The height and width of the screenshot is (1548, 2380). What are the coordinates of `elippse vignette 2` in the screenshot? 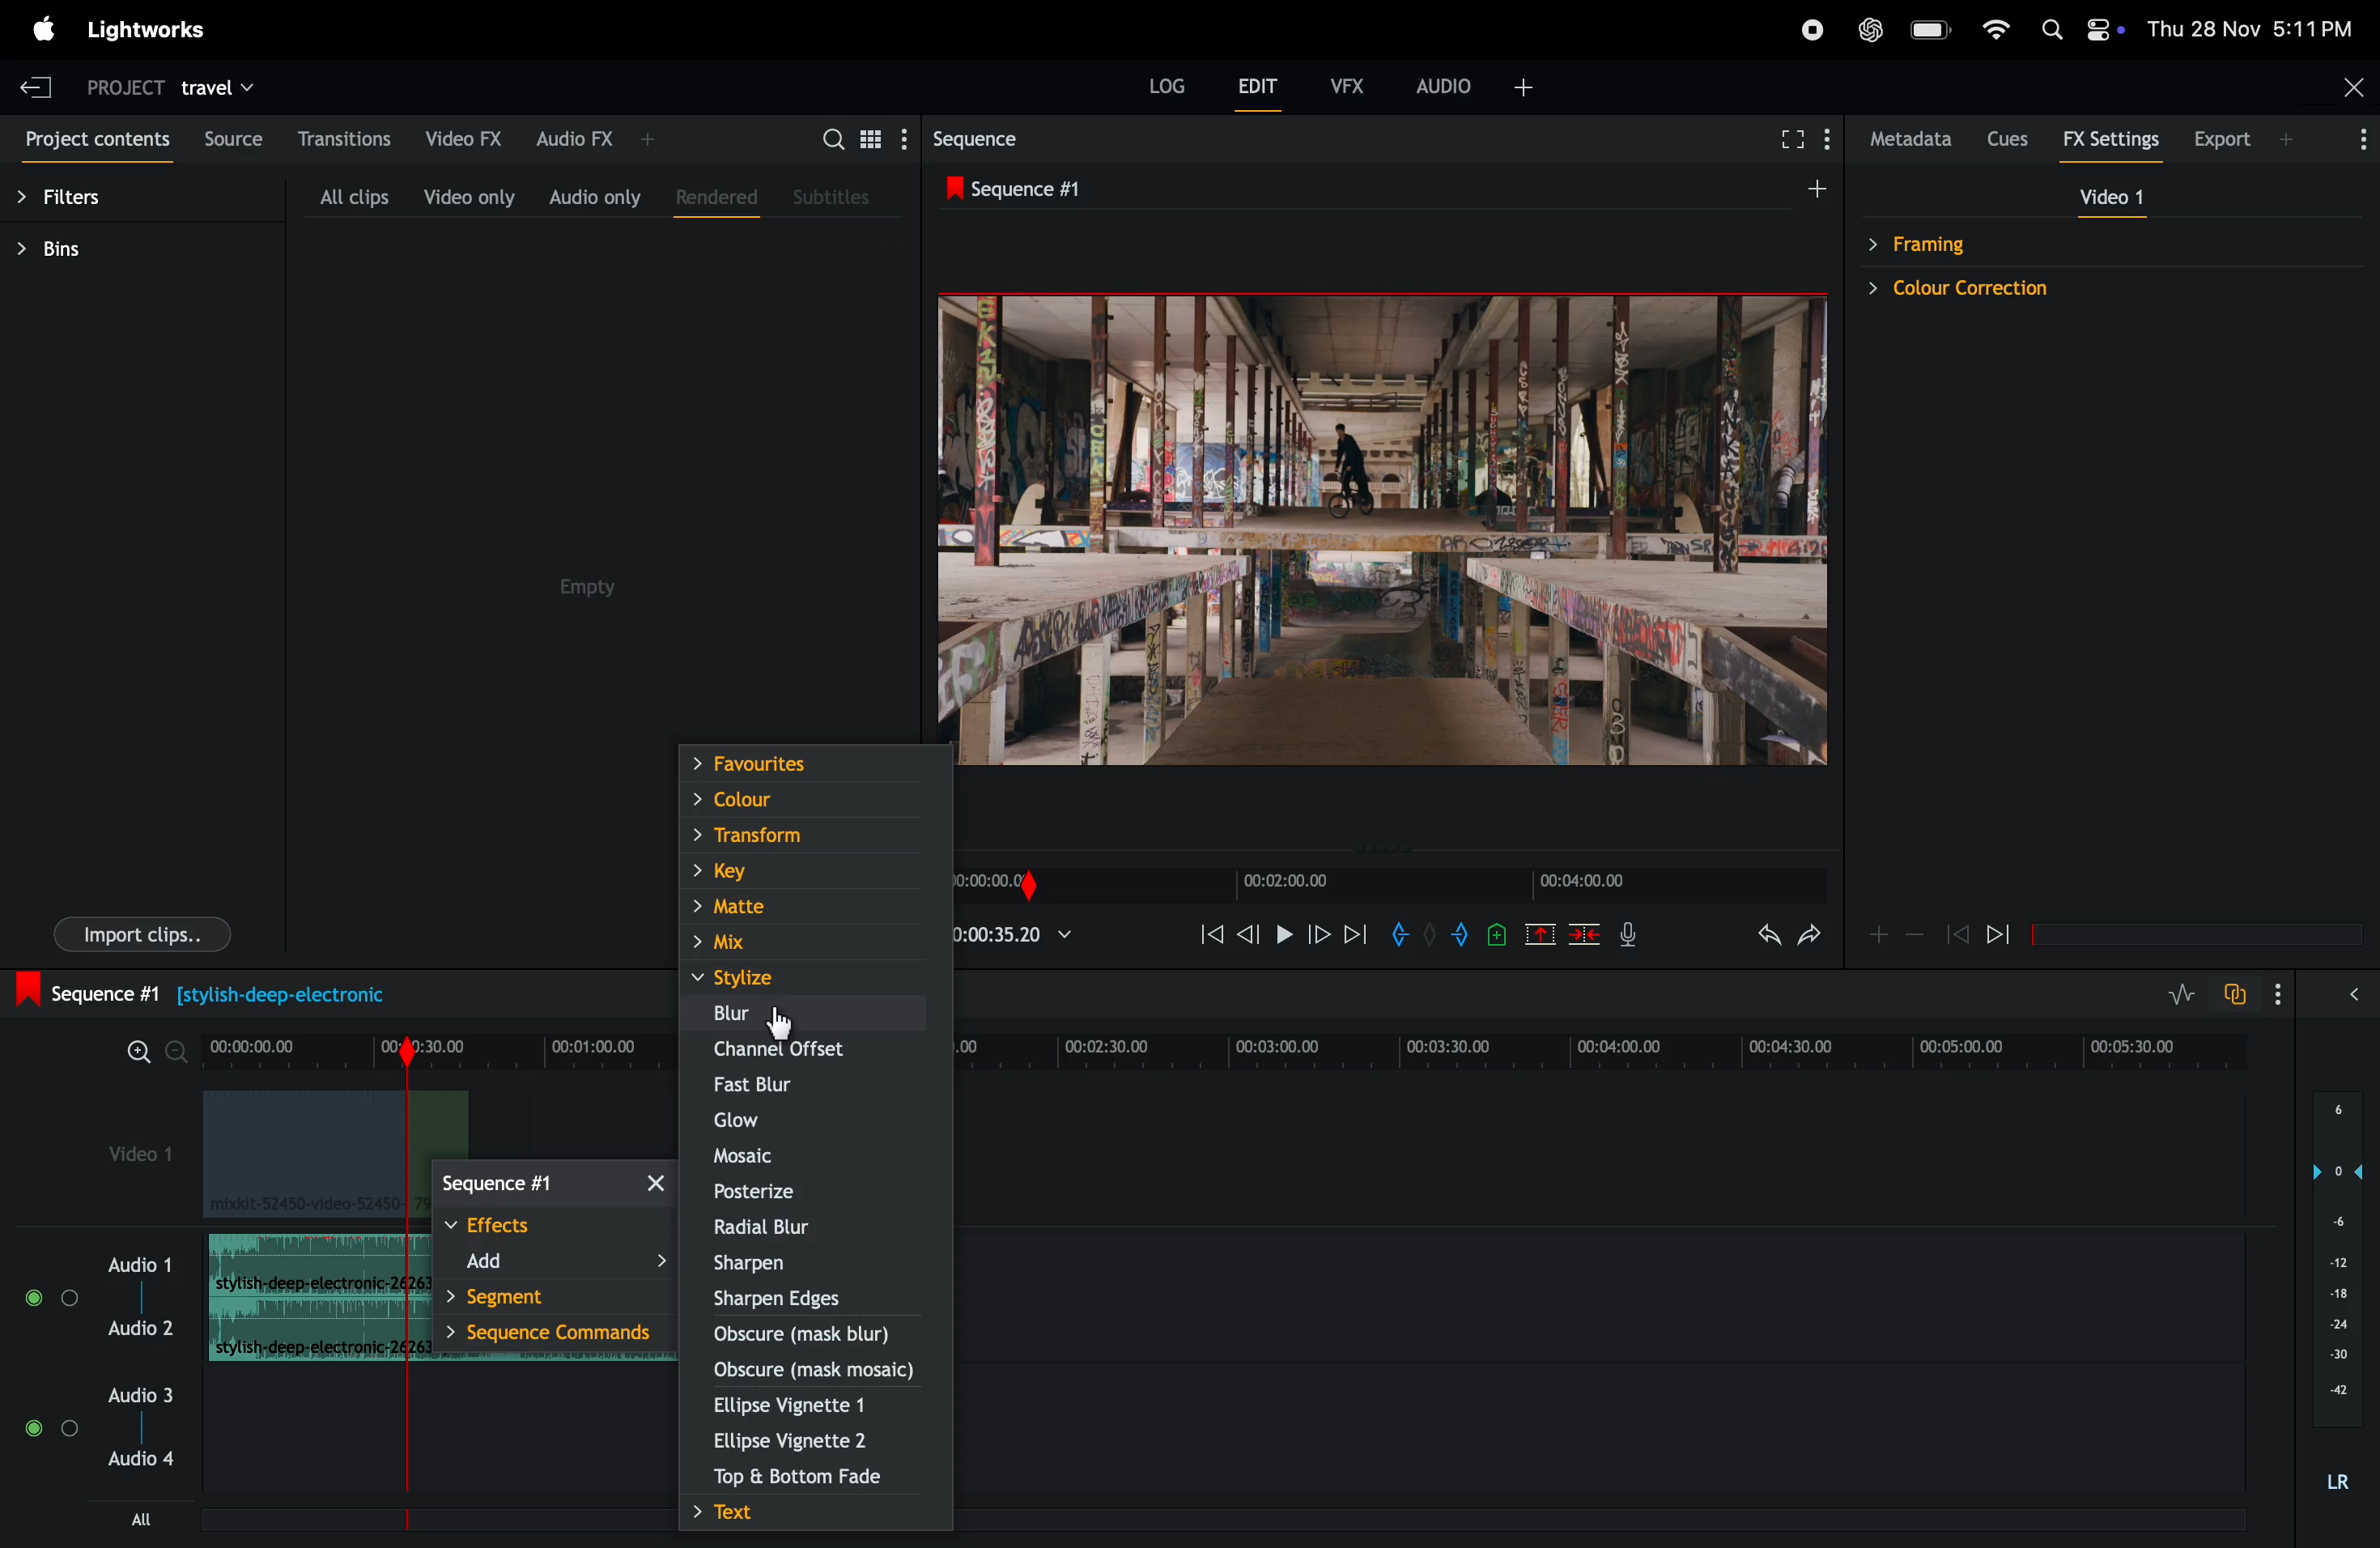 It's located at (796, 1442).